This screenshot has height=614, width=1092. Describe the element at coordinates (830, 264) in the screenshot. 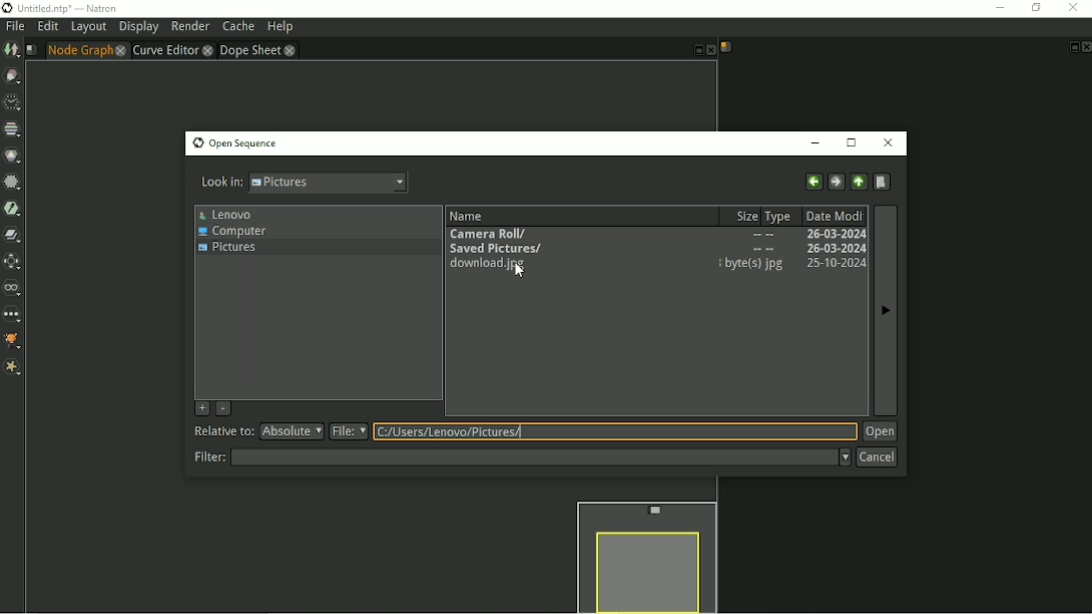

I see `25-10-2024` at that location.